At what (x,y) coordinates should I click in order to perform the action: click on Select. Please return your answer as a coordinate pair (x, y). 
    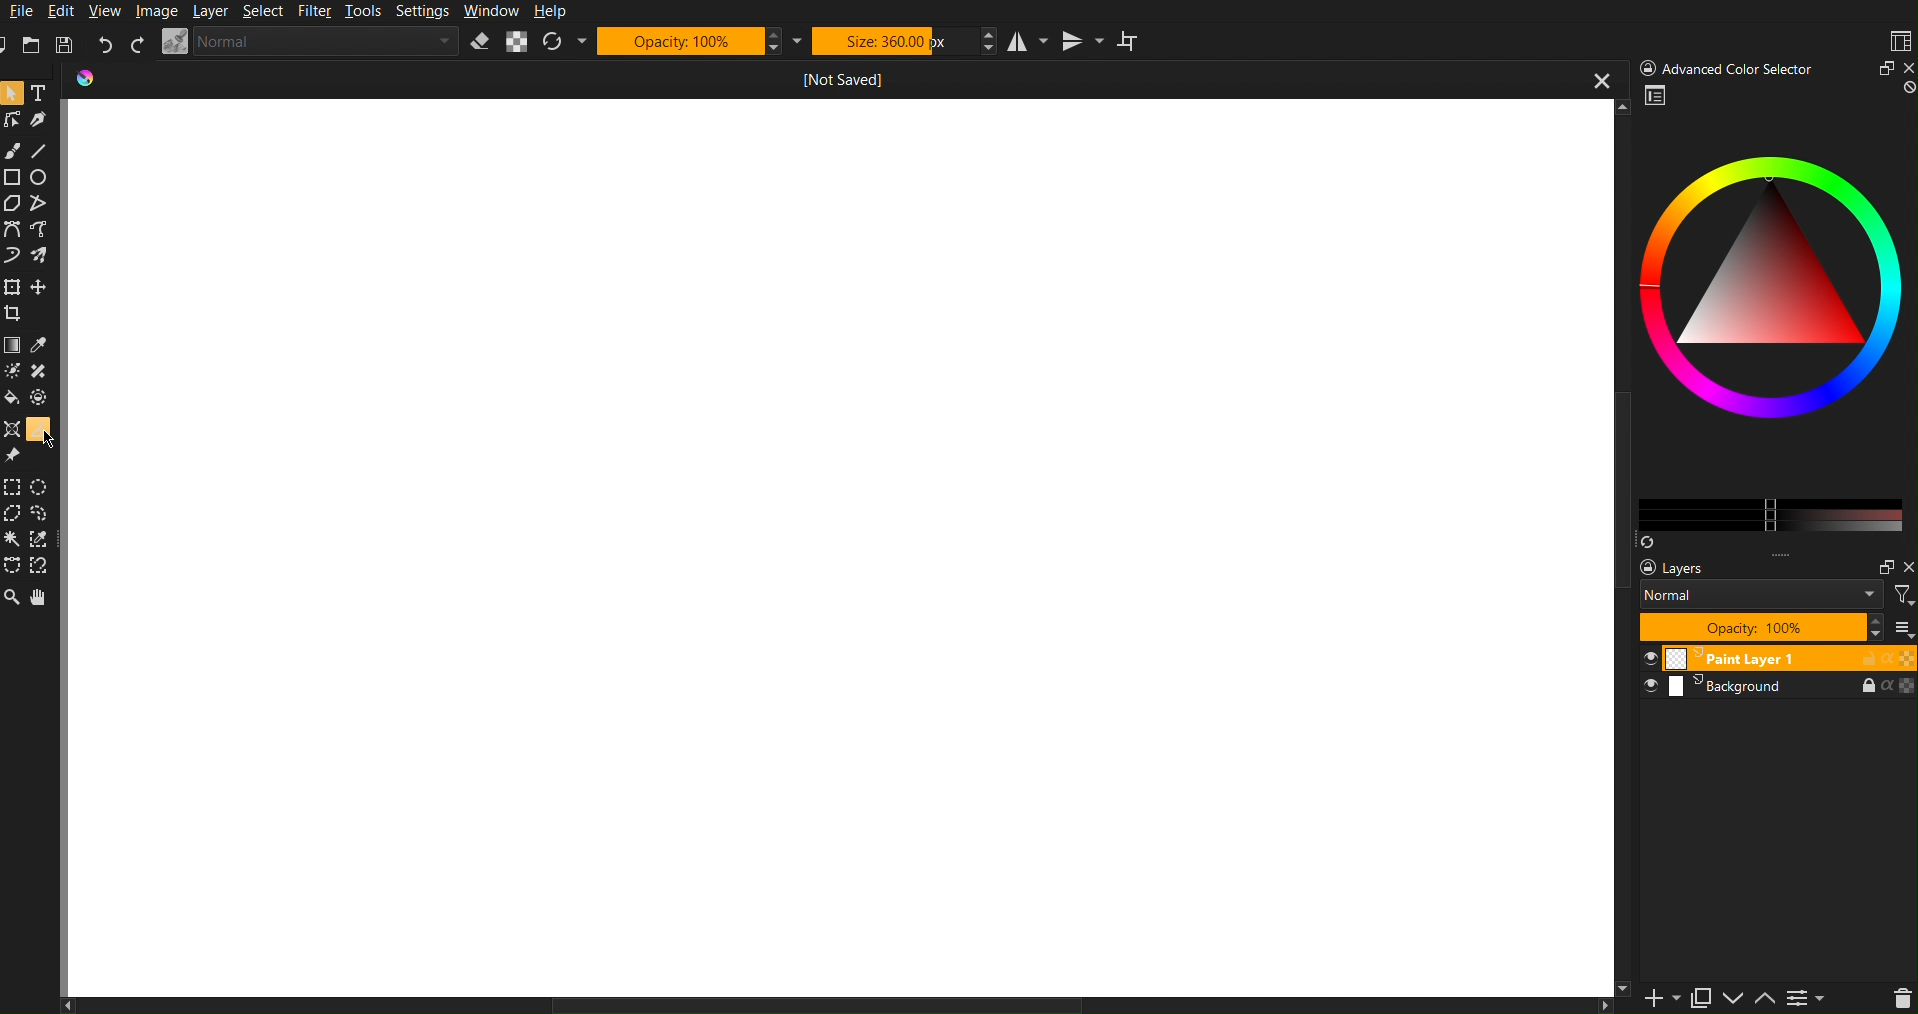
    Looking at the image, I should click on (267, 12).